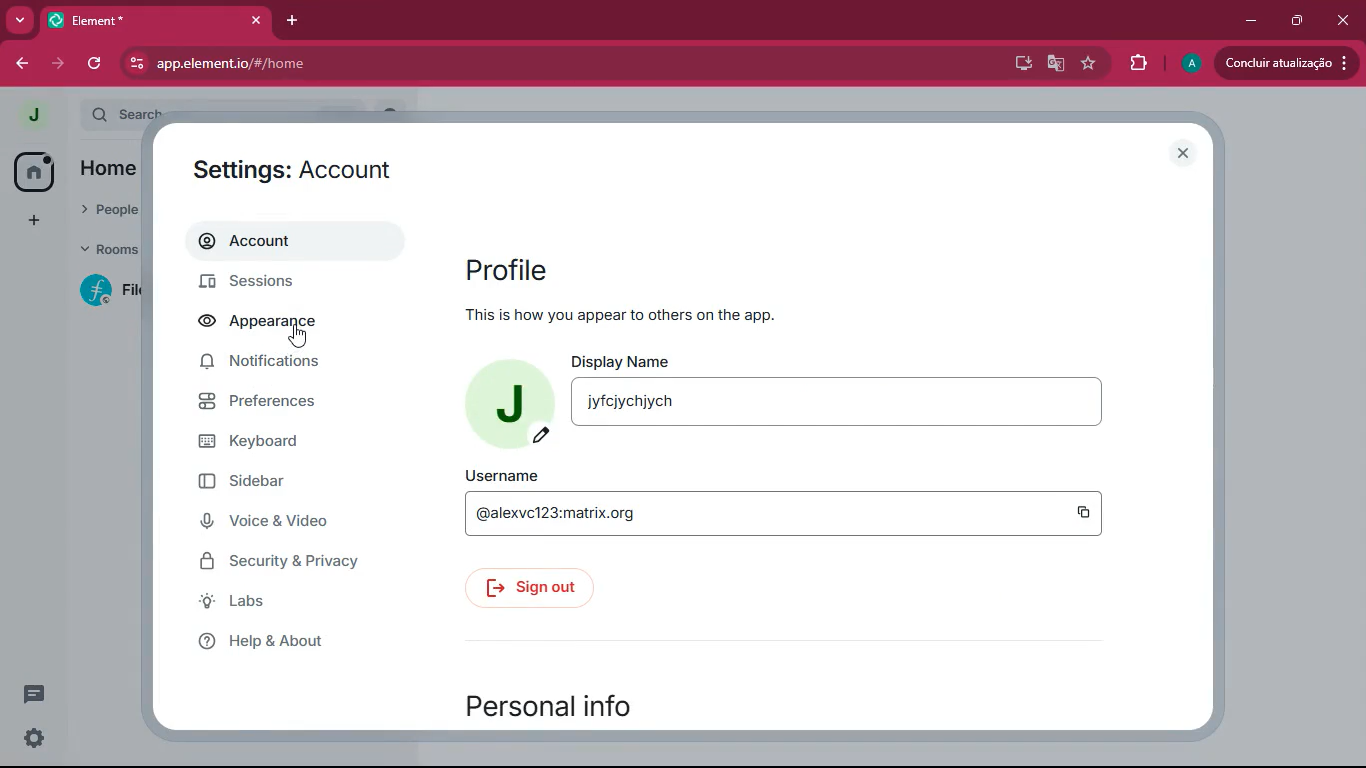 The width and height of the screenshot is (1366, 768). Describe the element at coordinates (1343, 20) in the screenshot. I see `close` at that location.